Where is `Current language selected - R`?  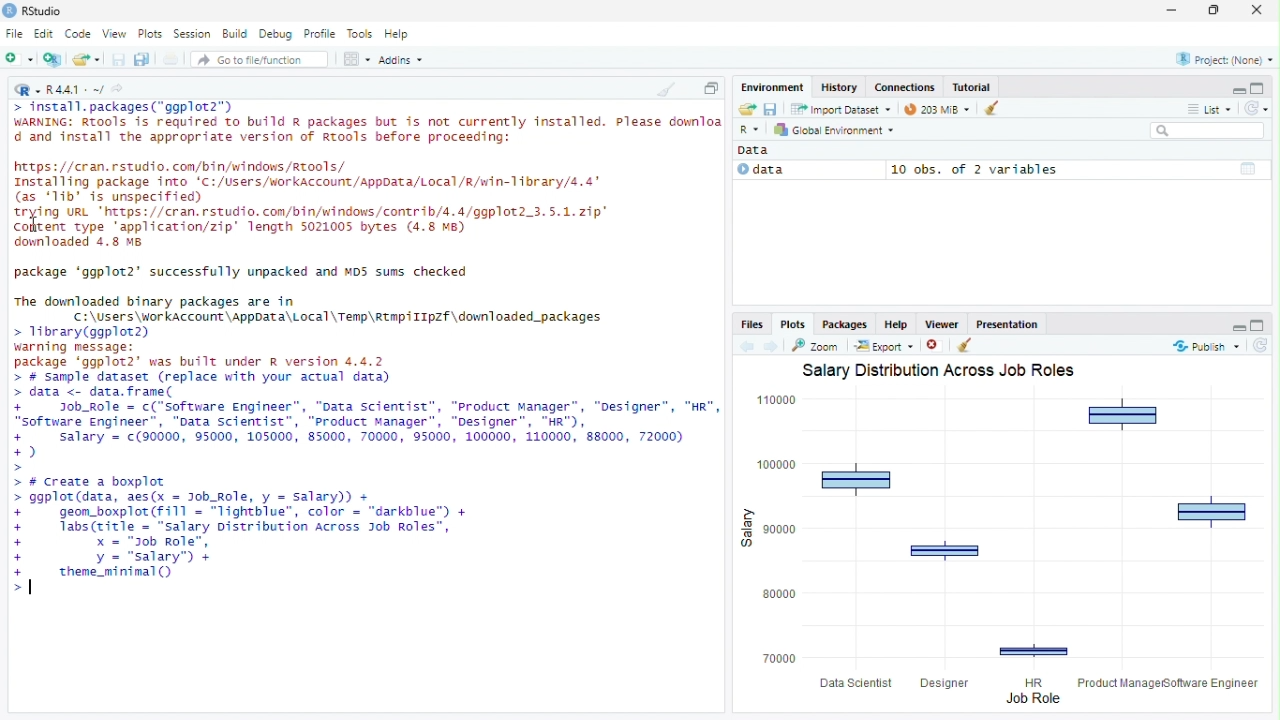
Current language selected - R is located at coordinates (25, 89).